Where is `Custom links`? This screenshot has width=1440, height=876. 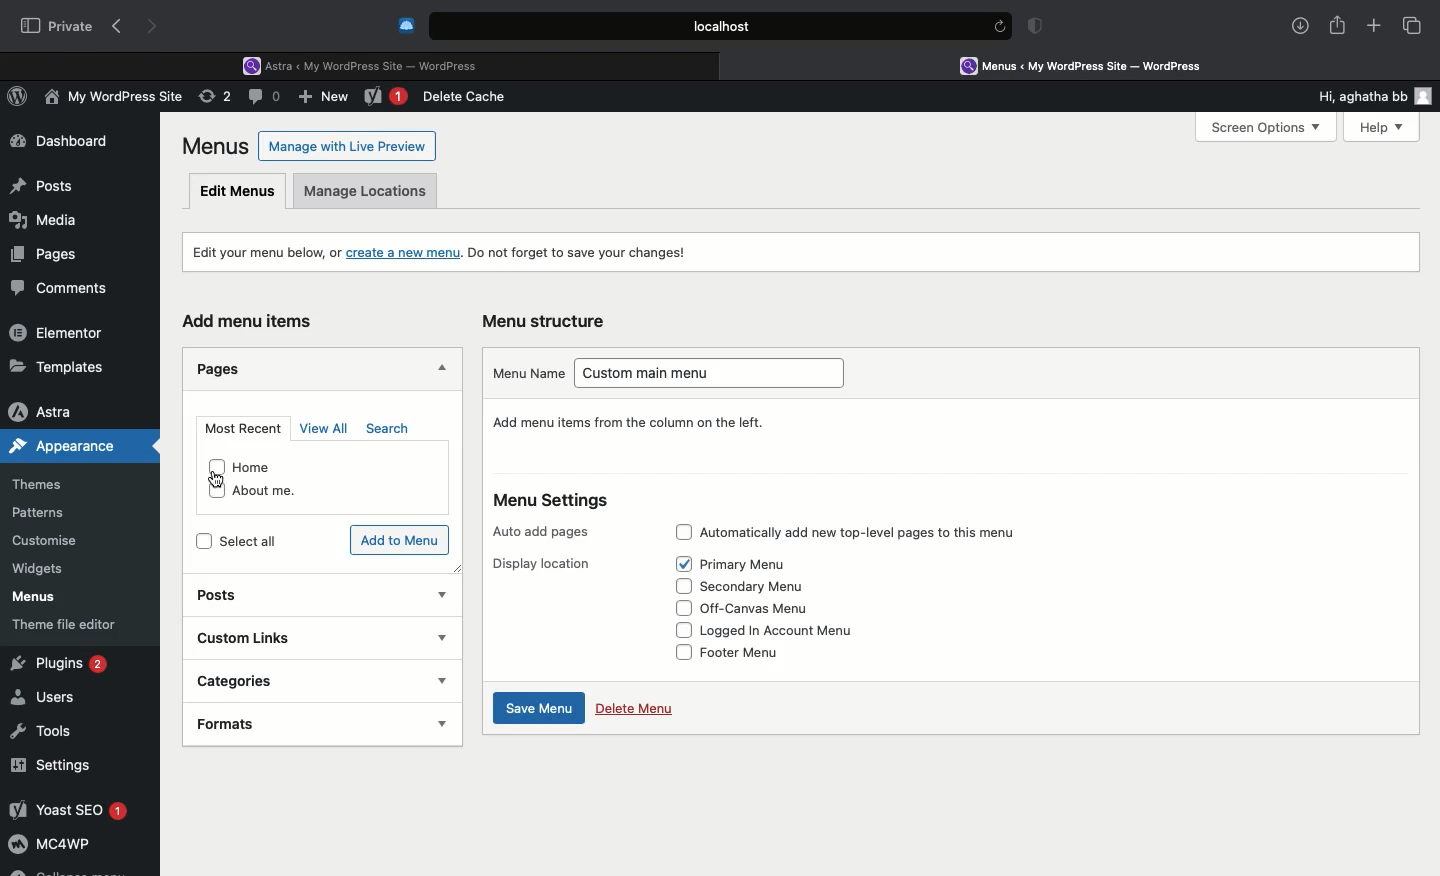 Custom links is located at coordinates (287, 638).